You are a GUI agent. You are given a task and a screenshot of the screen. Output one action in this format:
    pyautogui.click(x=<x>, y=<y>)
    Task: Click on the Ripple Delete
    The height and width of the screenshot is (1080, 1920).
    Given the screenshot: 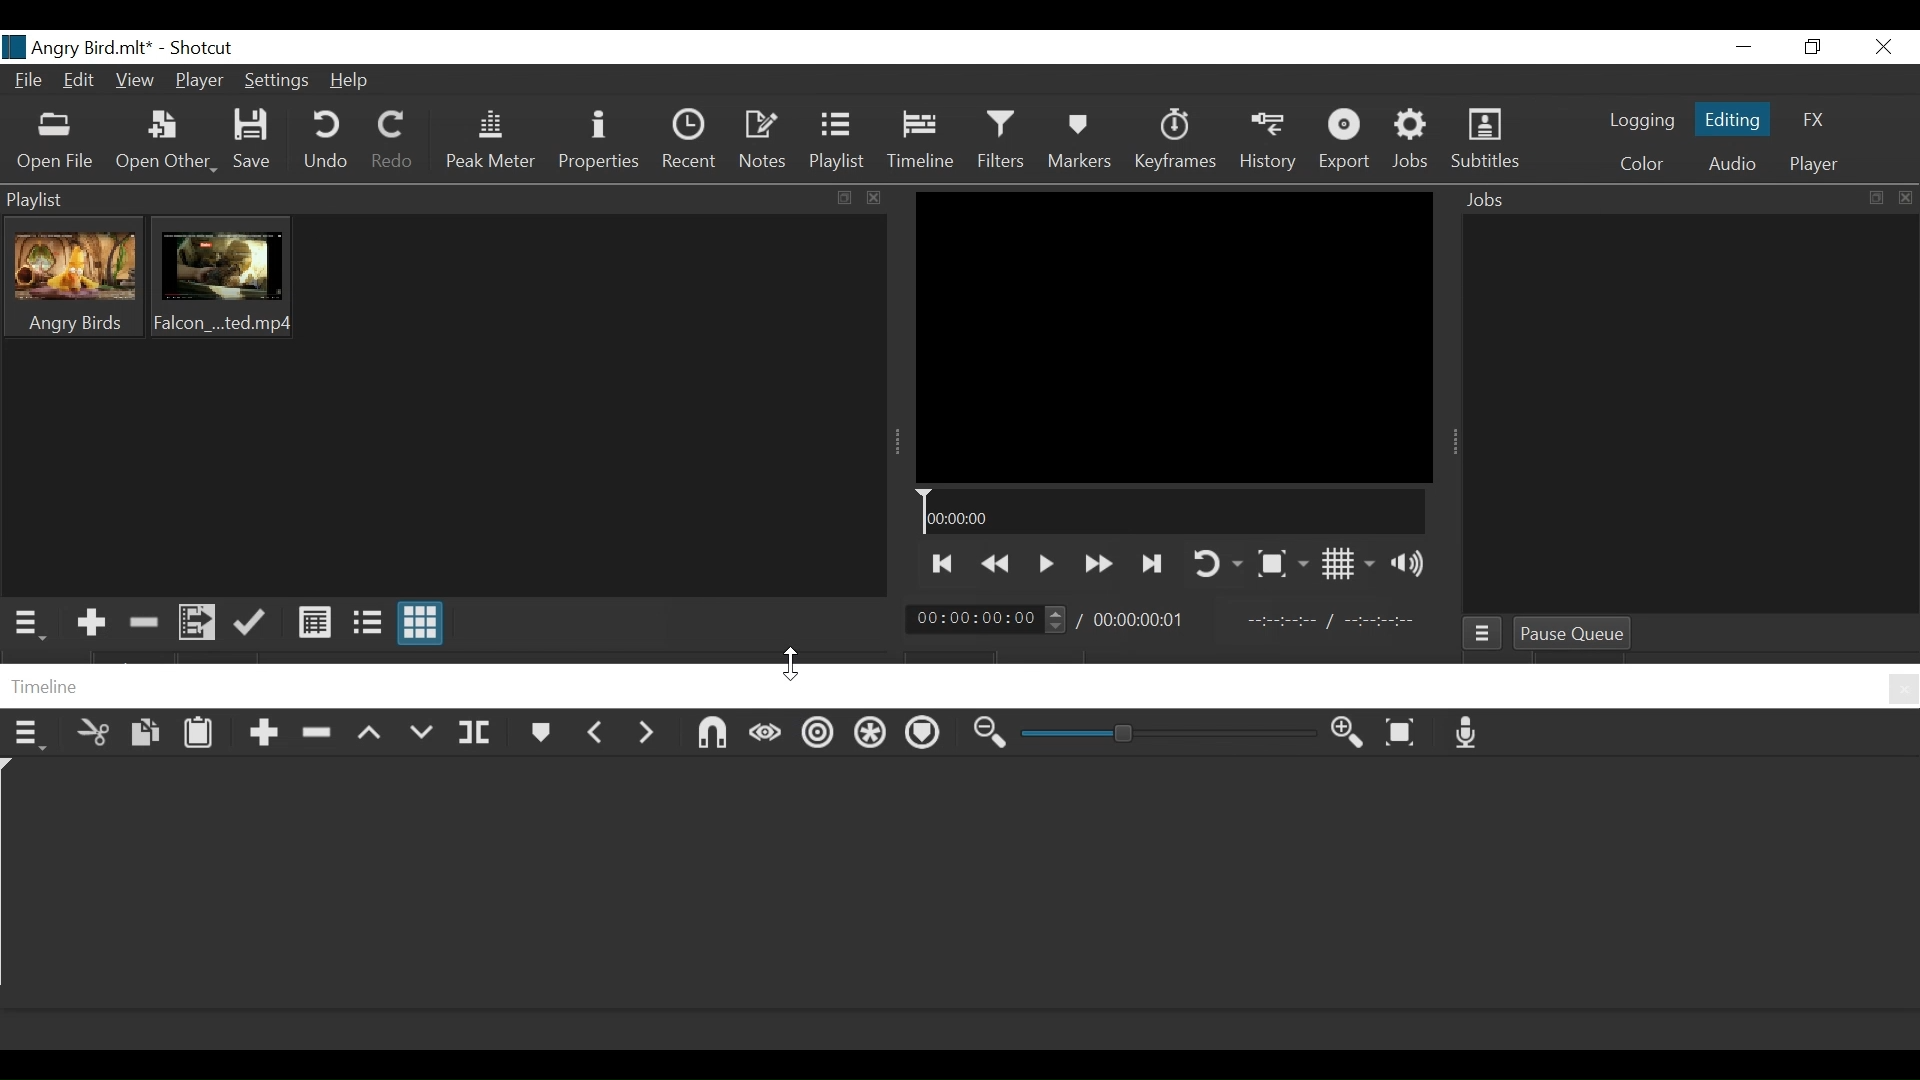 What is the action you would take?
    pyautogui.click(x=321, y=735)
    